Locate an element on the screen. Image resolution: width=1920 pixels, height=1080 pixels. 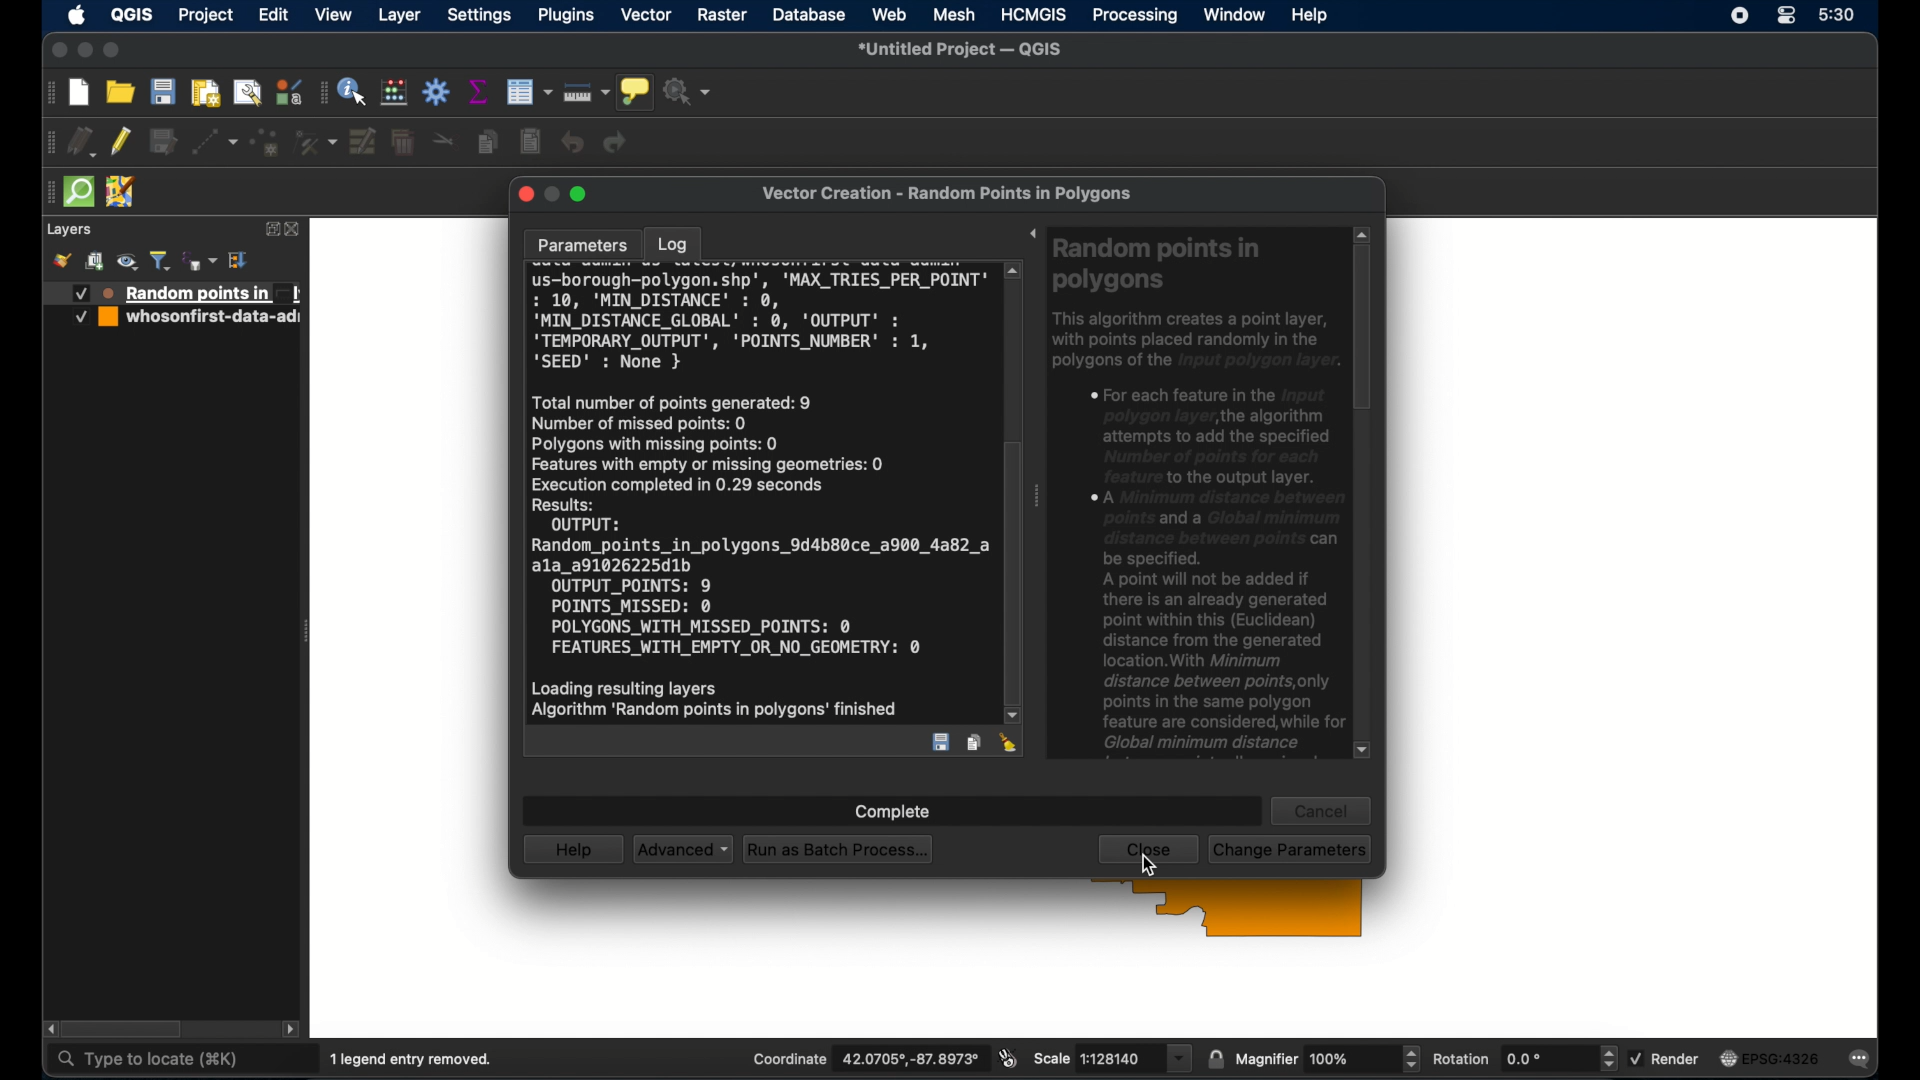
open layout manager is located at coordinates (248, 91).